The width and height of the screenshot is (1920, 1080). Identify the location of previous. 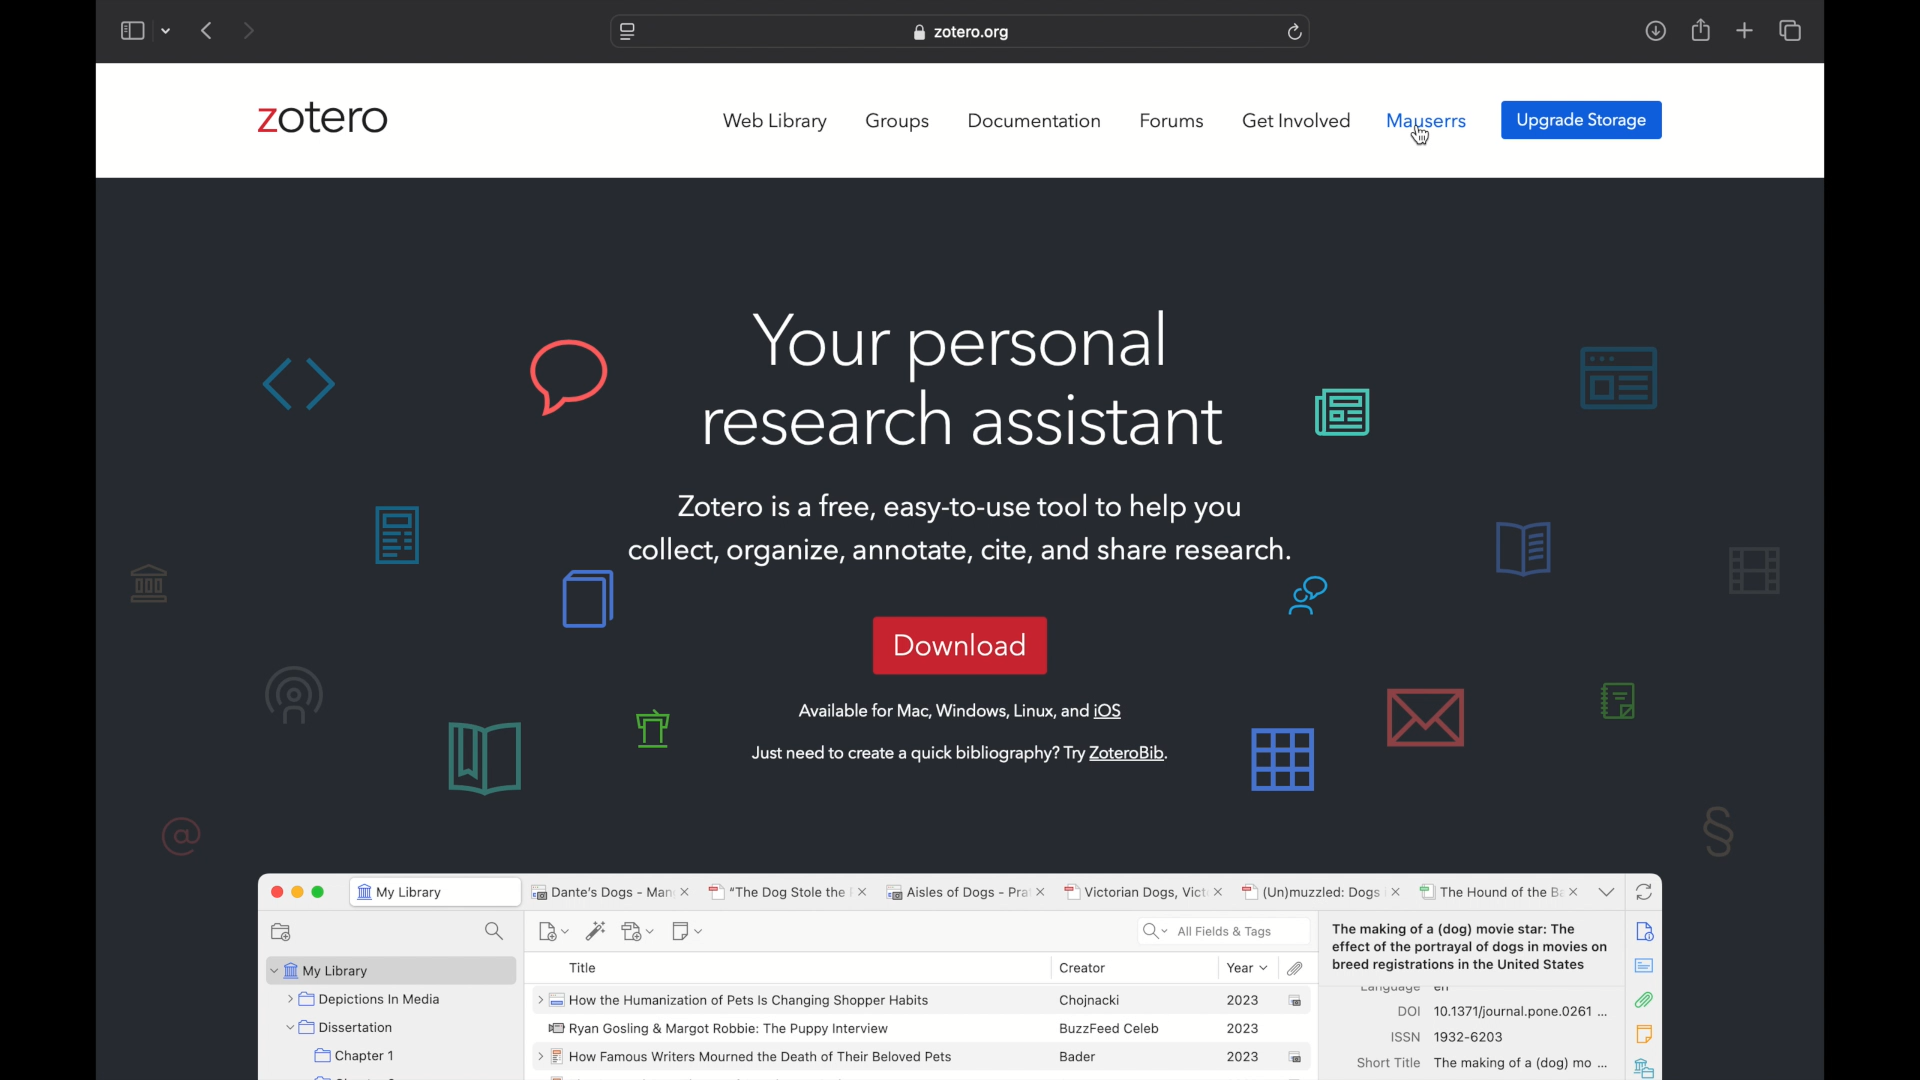
(208, 30).